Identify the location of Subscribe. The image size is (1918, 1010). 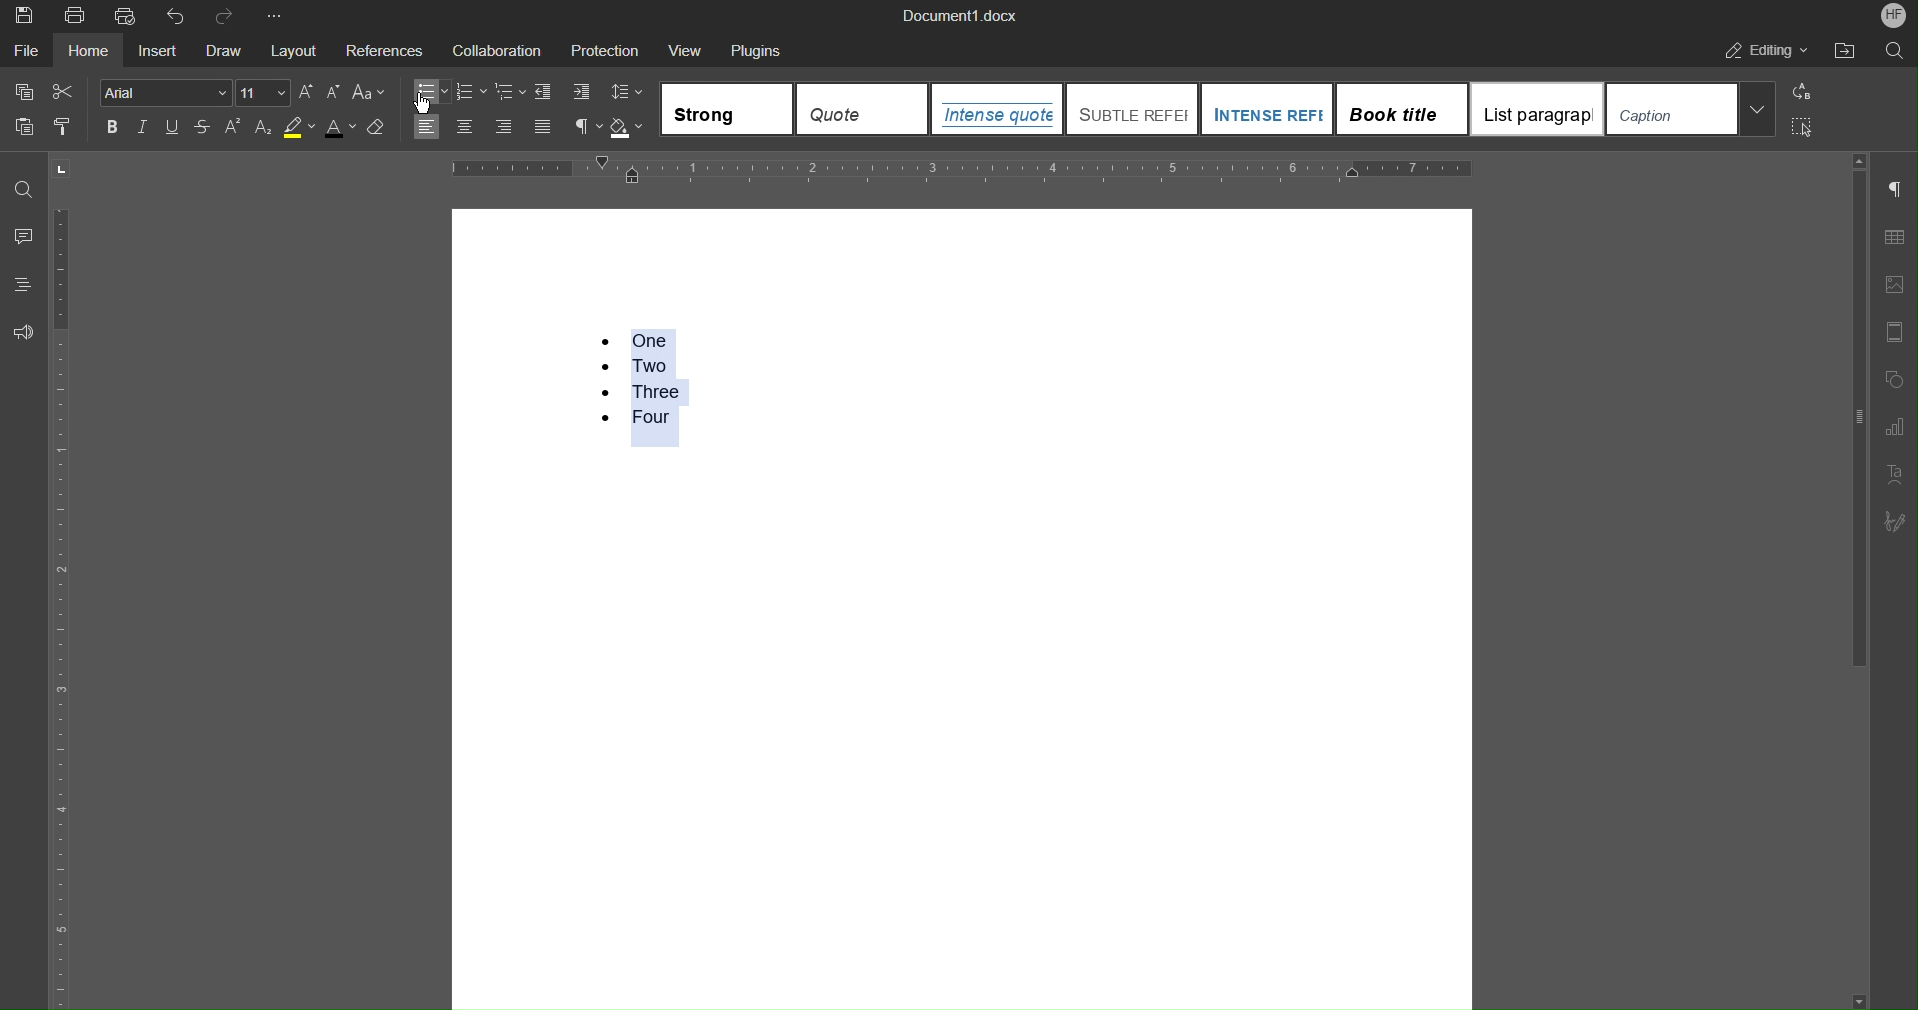
(1894, 524).